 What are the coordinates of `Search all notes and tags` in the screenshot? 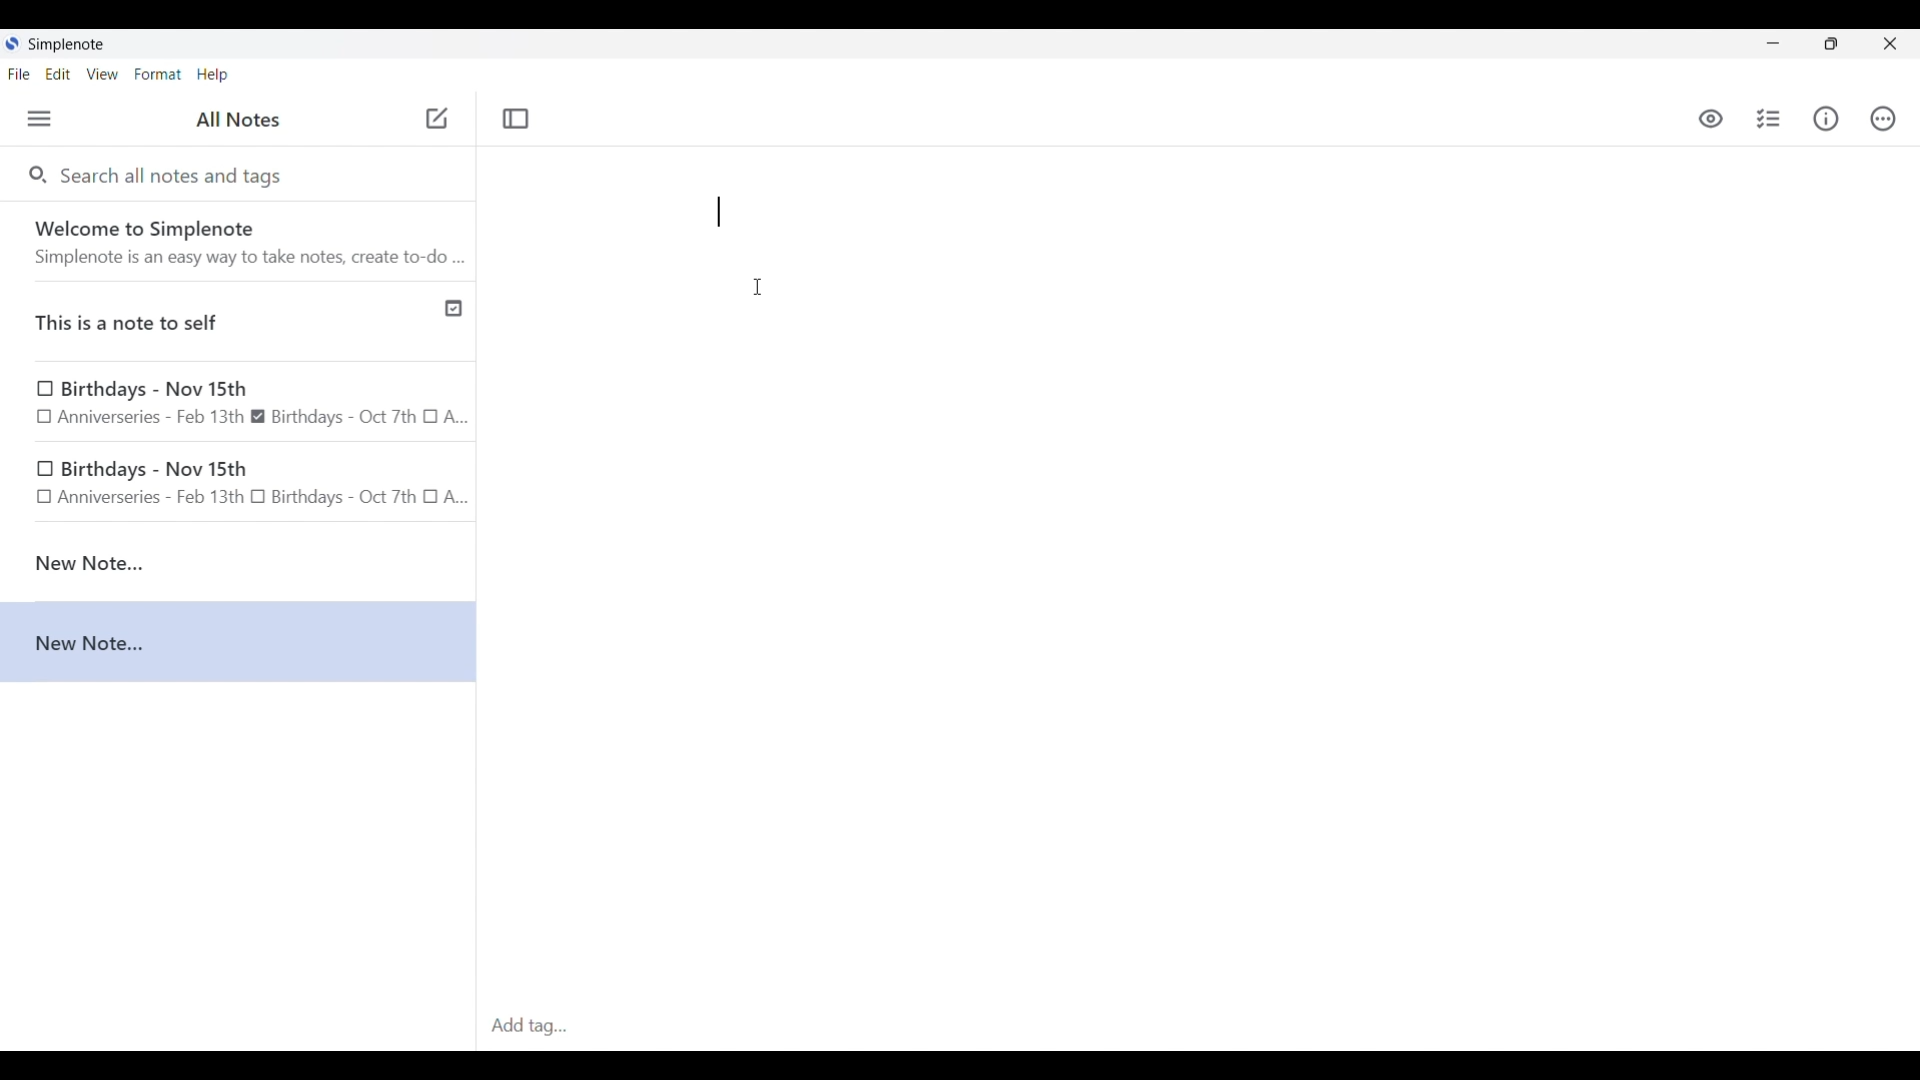 It's located at (176, 174).